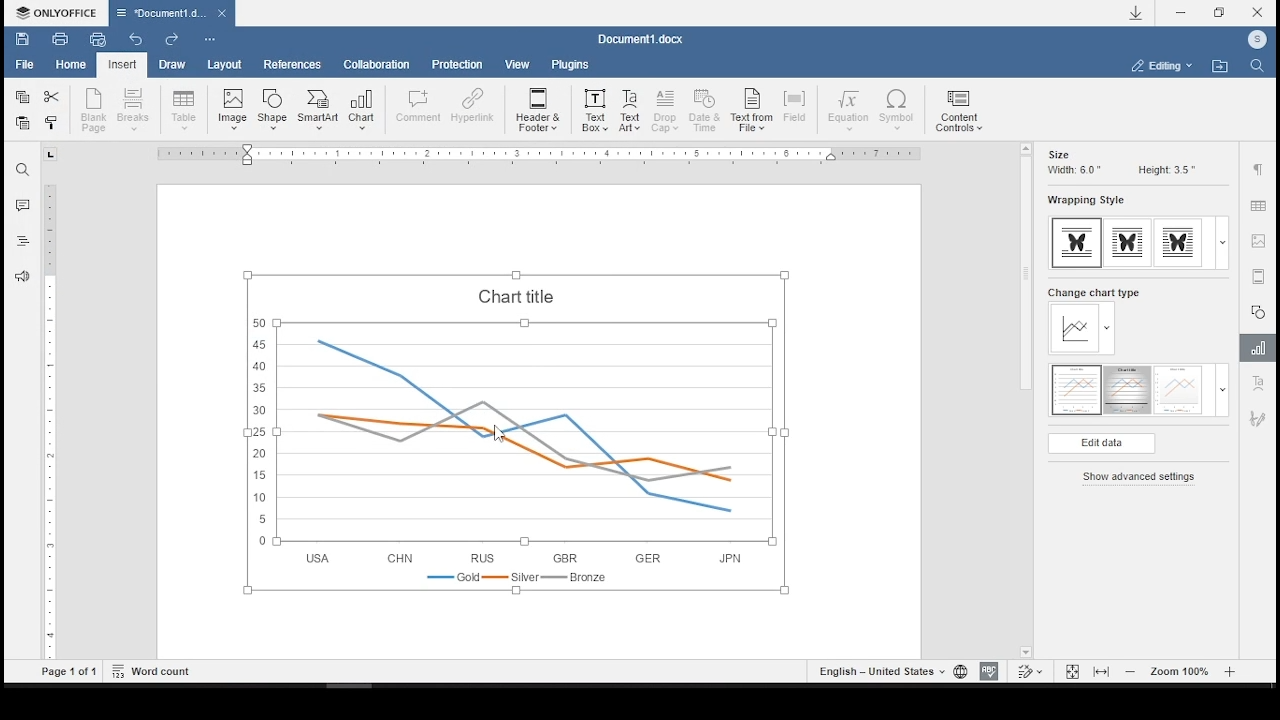 The width and height of the screenshot is (1280, 720). Describe the element at coordinates (223, 65) in the screenshot. I see `layout` at that location.